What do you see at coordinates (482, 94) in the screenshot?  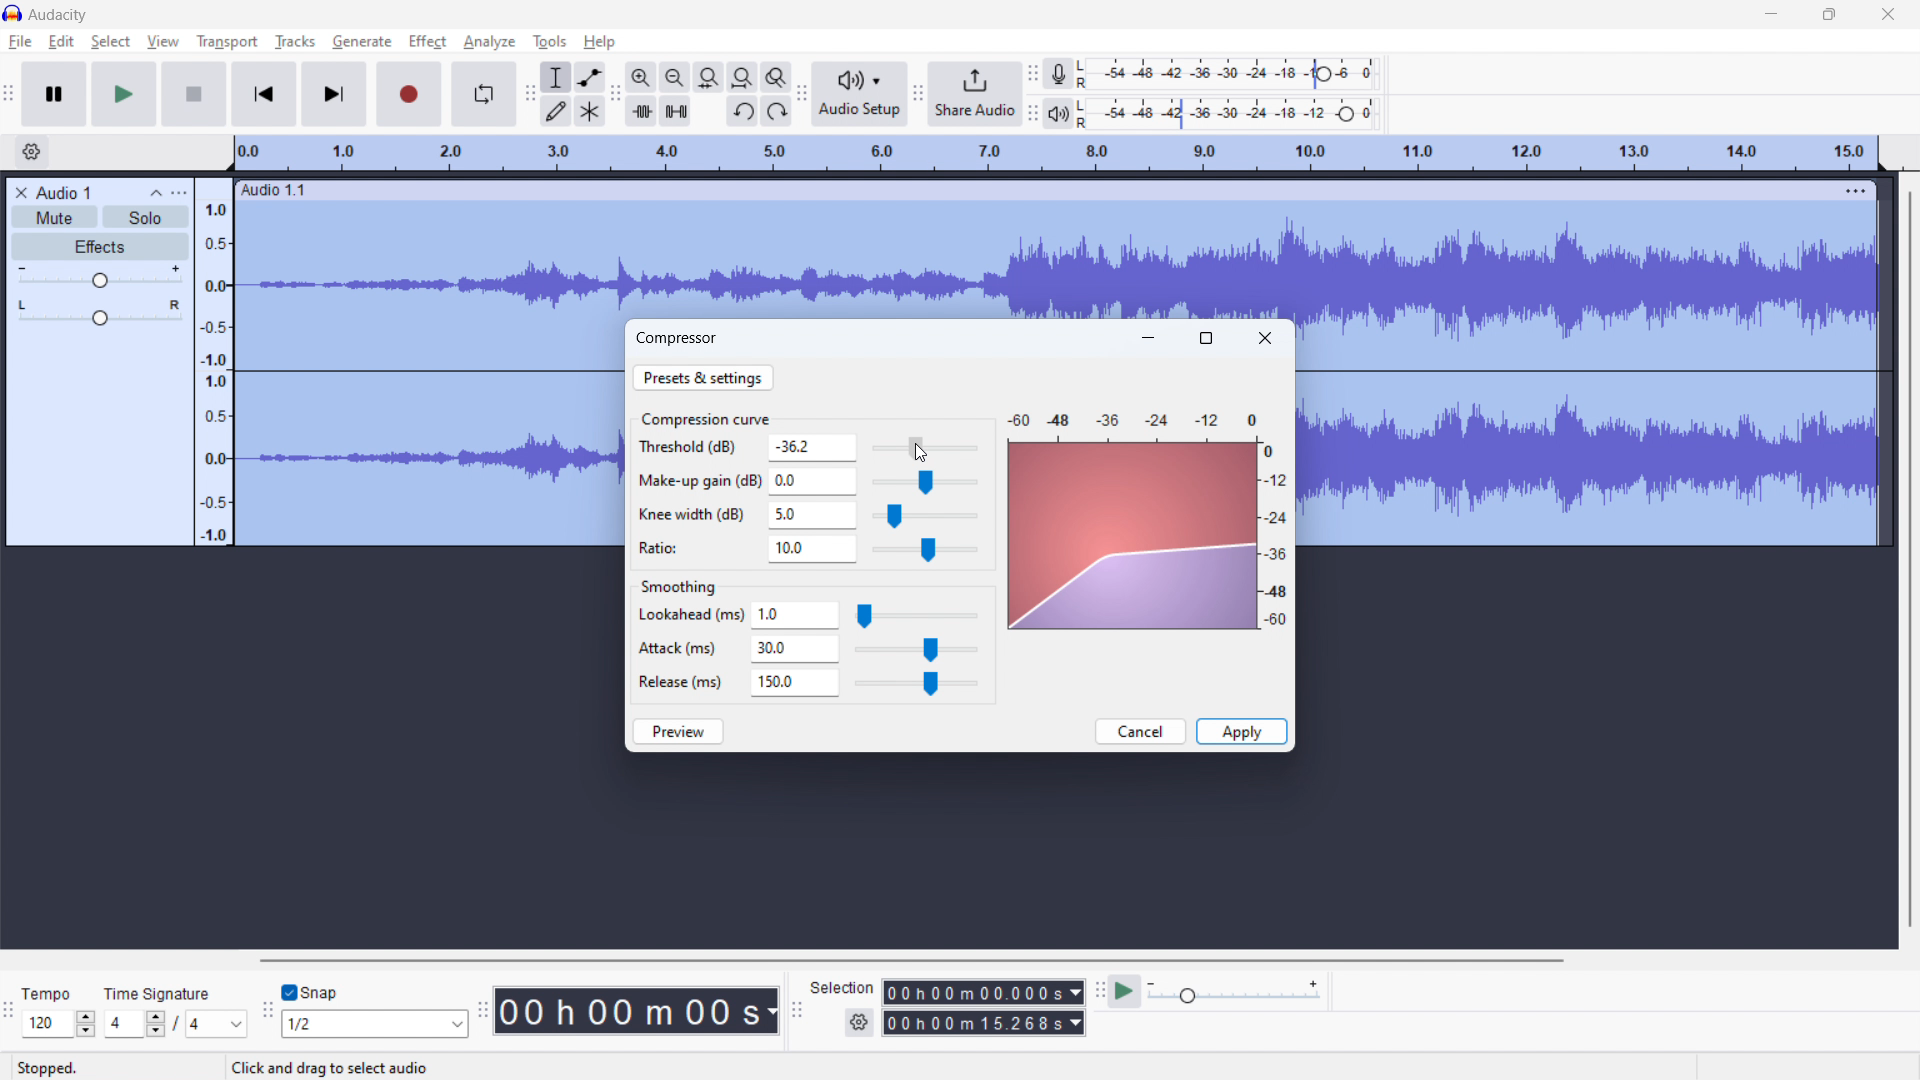 I see `enable looping` at bounding box center [482, 94].